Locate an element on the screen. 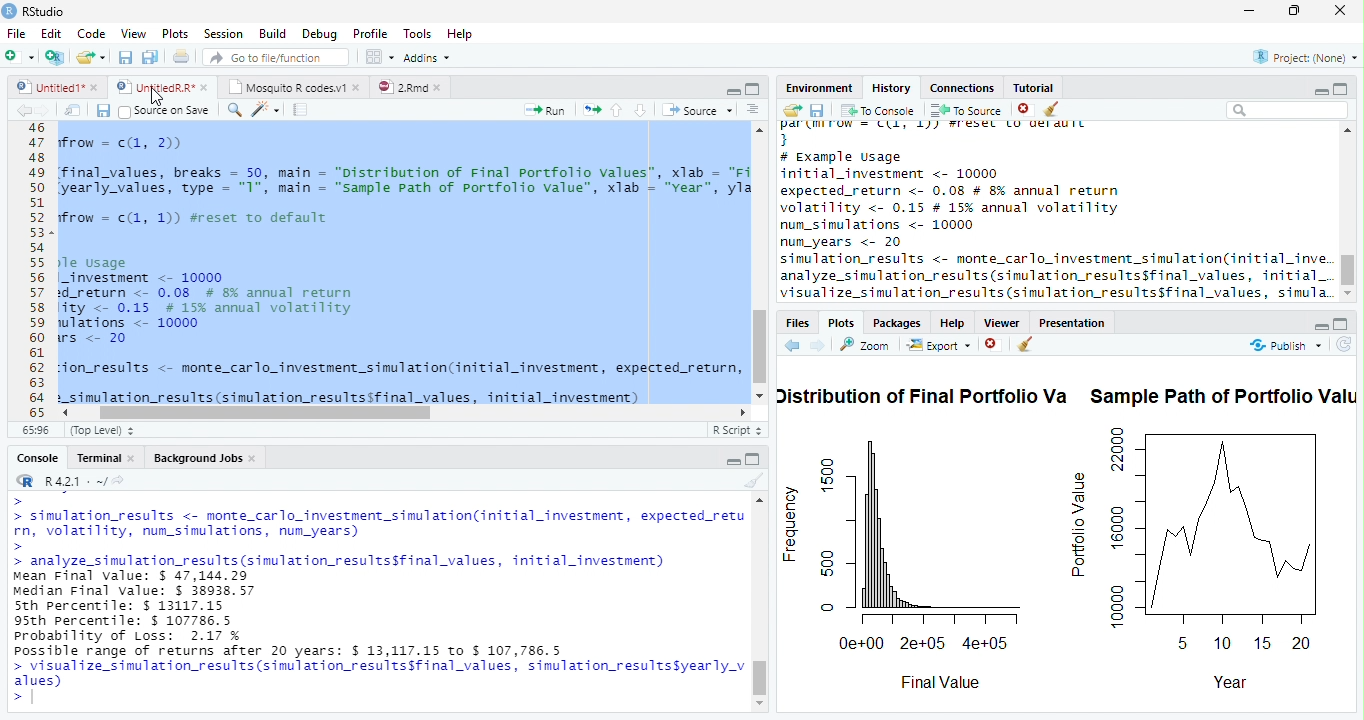  Full Height is located at coordinates (756, 458).